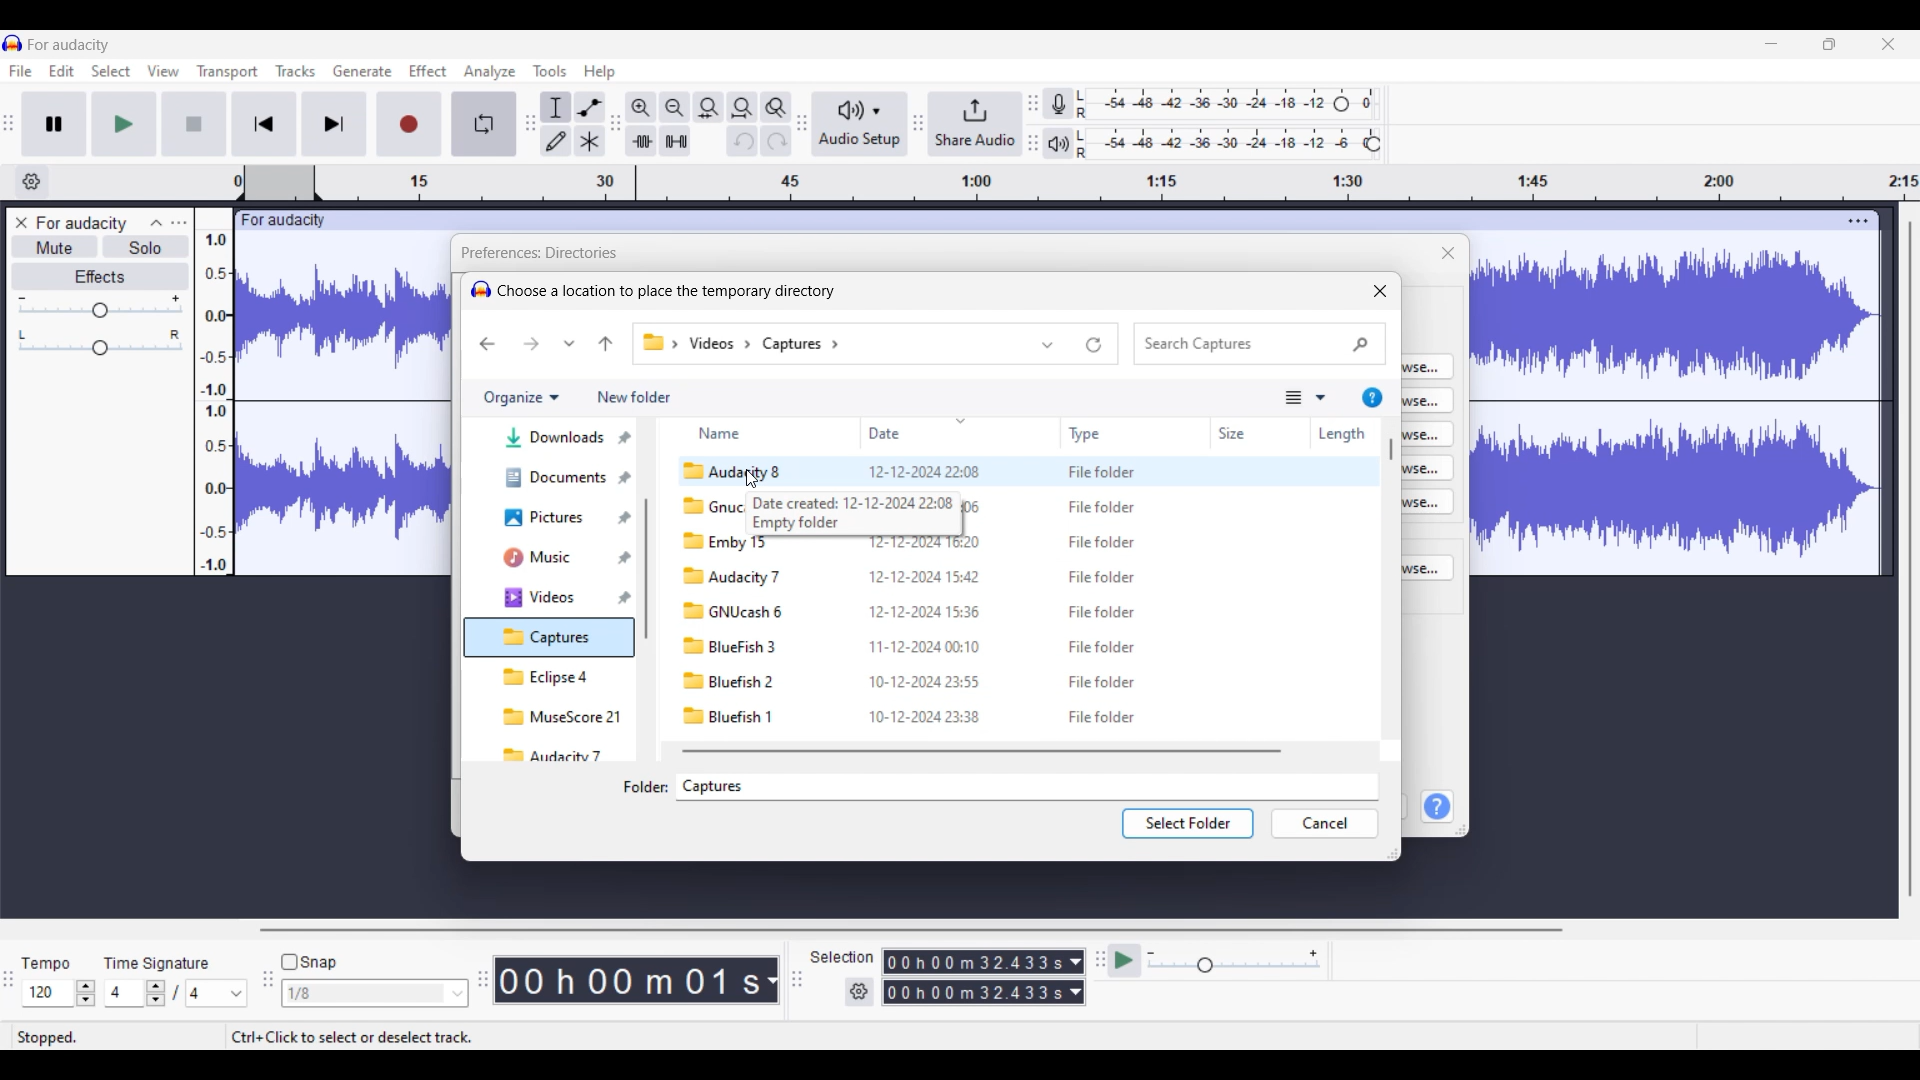 The height and width of the screenshot is (1080, 1920). I want to click on audacity 8, so click(735, 471).